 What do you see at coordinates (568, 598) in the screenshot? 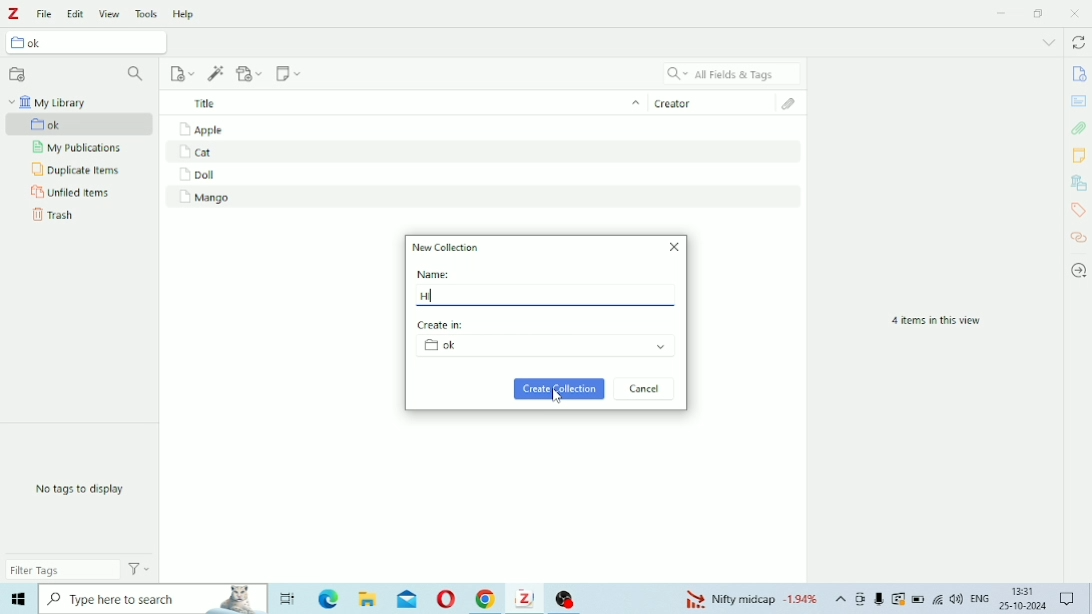
I see `OBS Studio` at bounding box center [568, 598].